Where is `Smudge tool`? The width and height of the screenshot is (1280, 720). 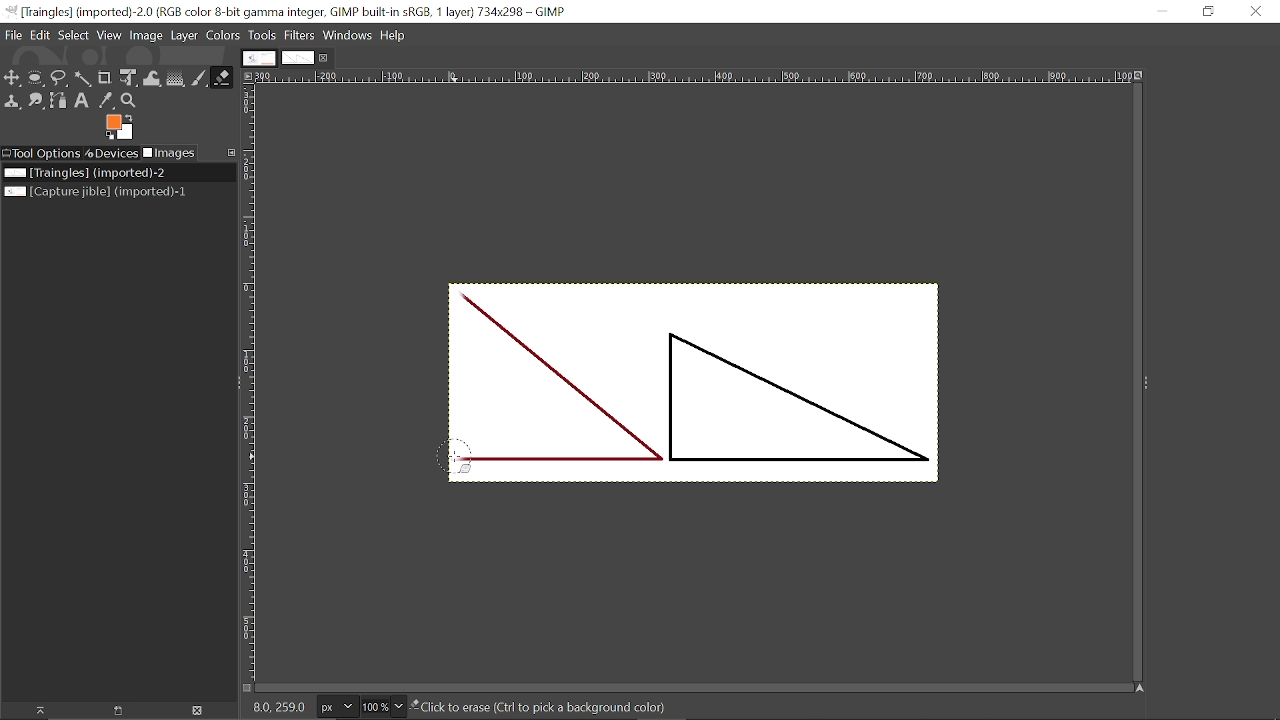 Smudge tool is located at coordinates (36, 101).